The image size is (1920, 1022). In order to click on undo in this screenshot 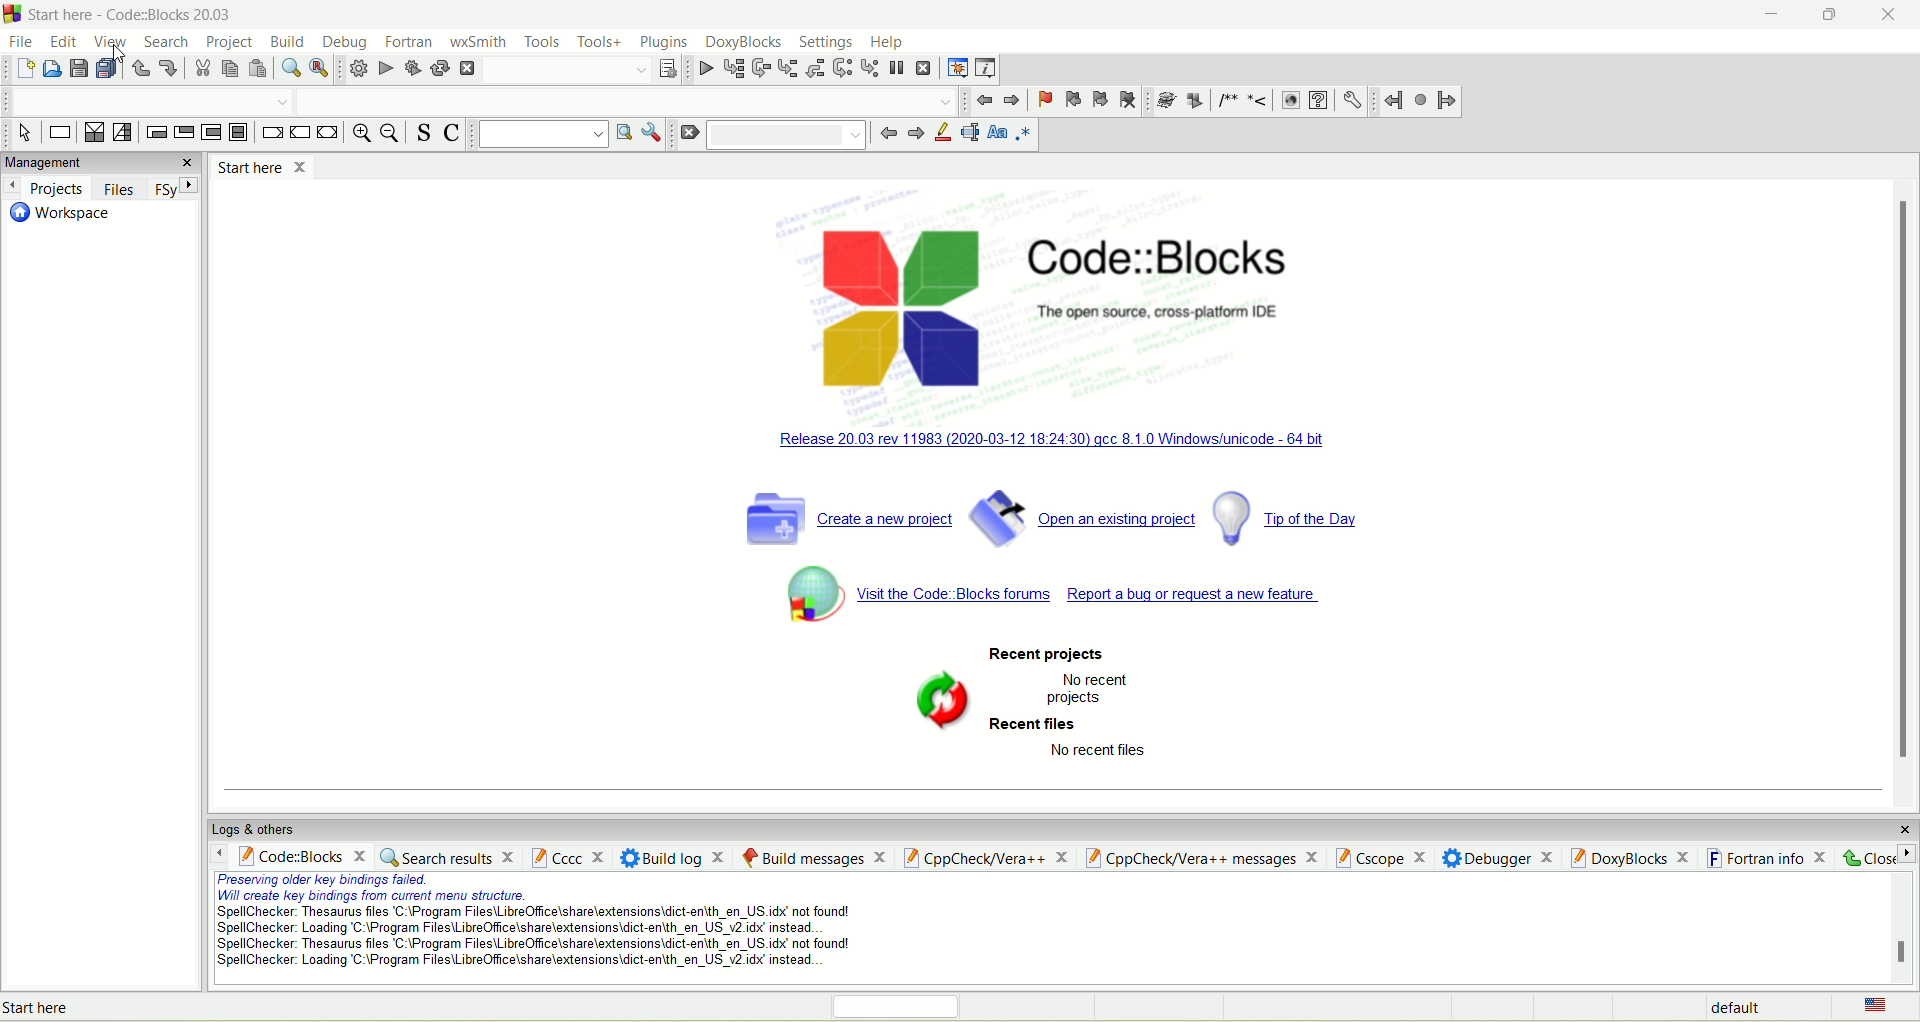, I will do `click(142, 69)`.